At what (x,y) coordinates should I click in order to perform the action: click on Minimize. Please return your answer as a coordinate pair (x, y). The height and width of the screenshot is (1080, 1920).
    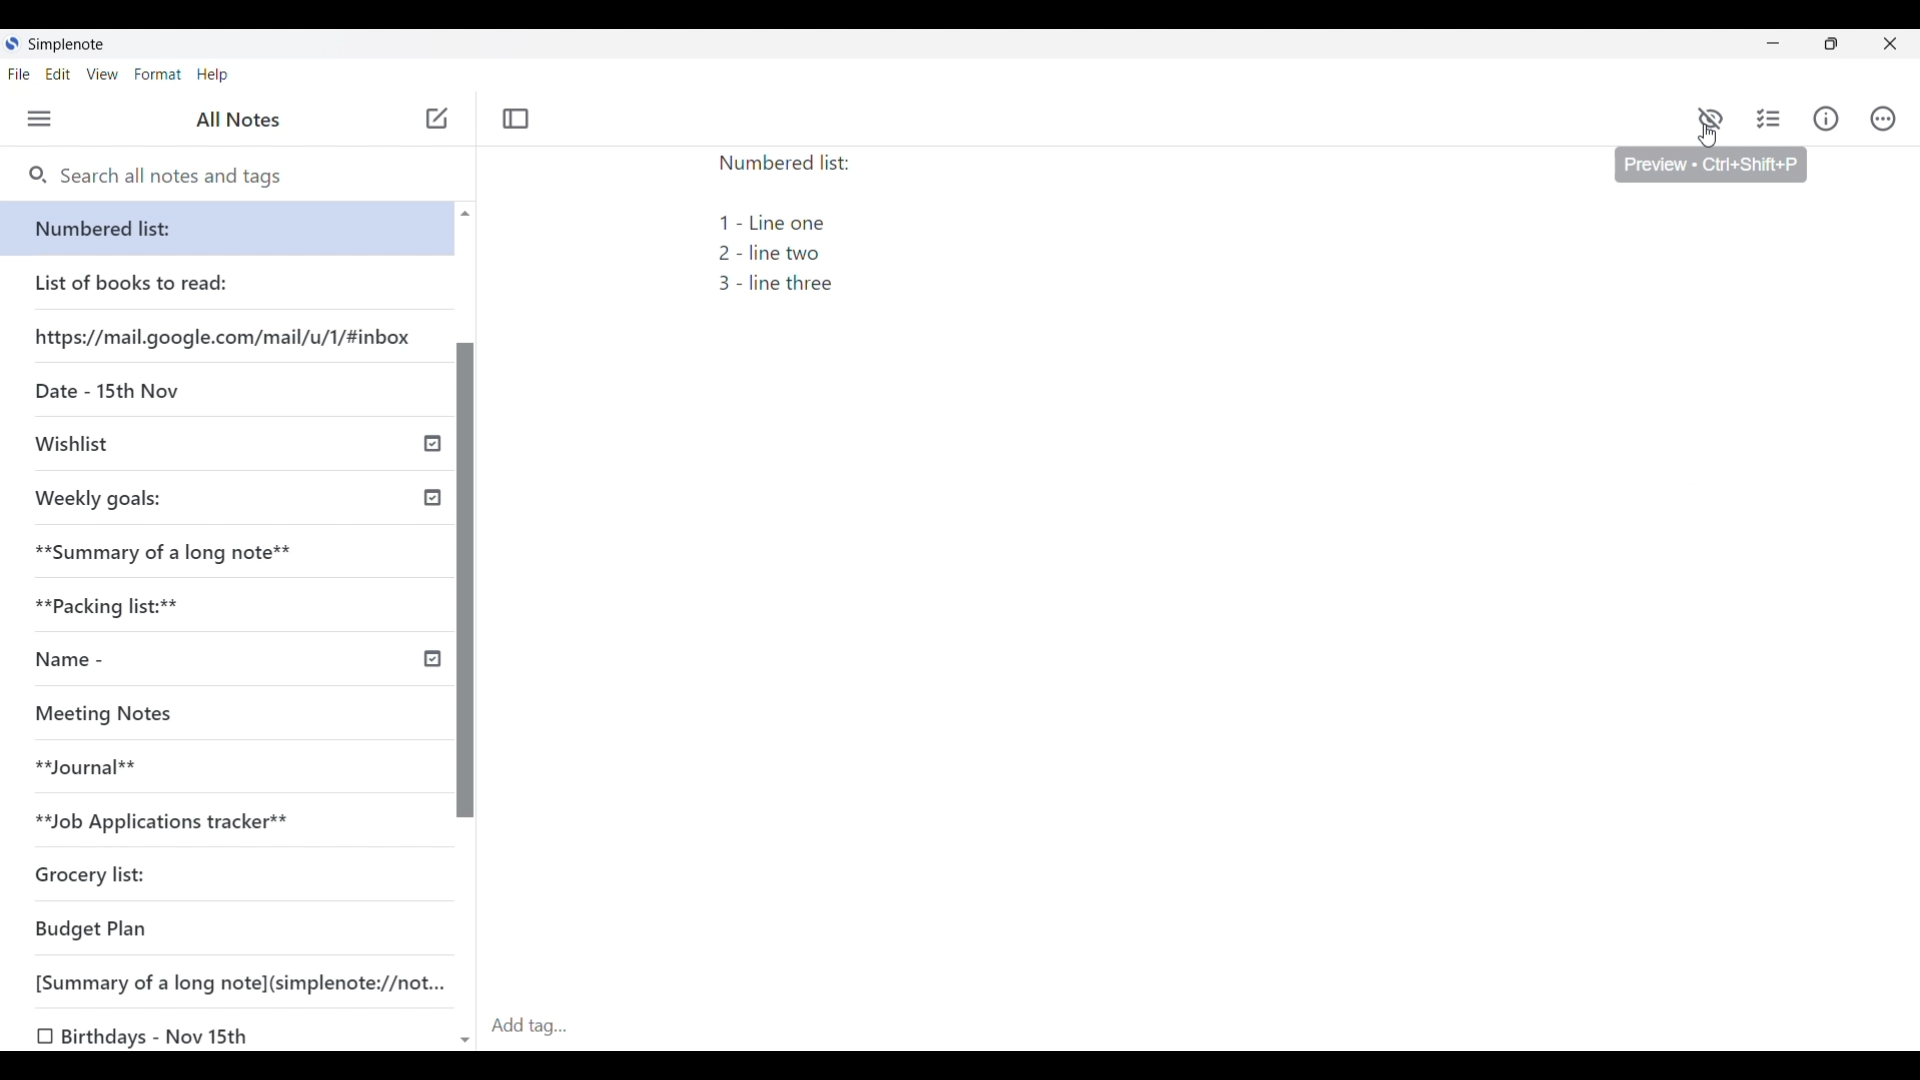
    Looking at the image, I should click on (1773, 43).